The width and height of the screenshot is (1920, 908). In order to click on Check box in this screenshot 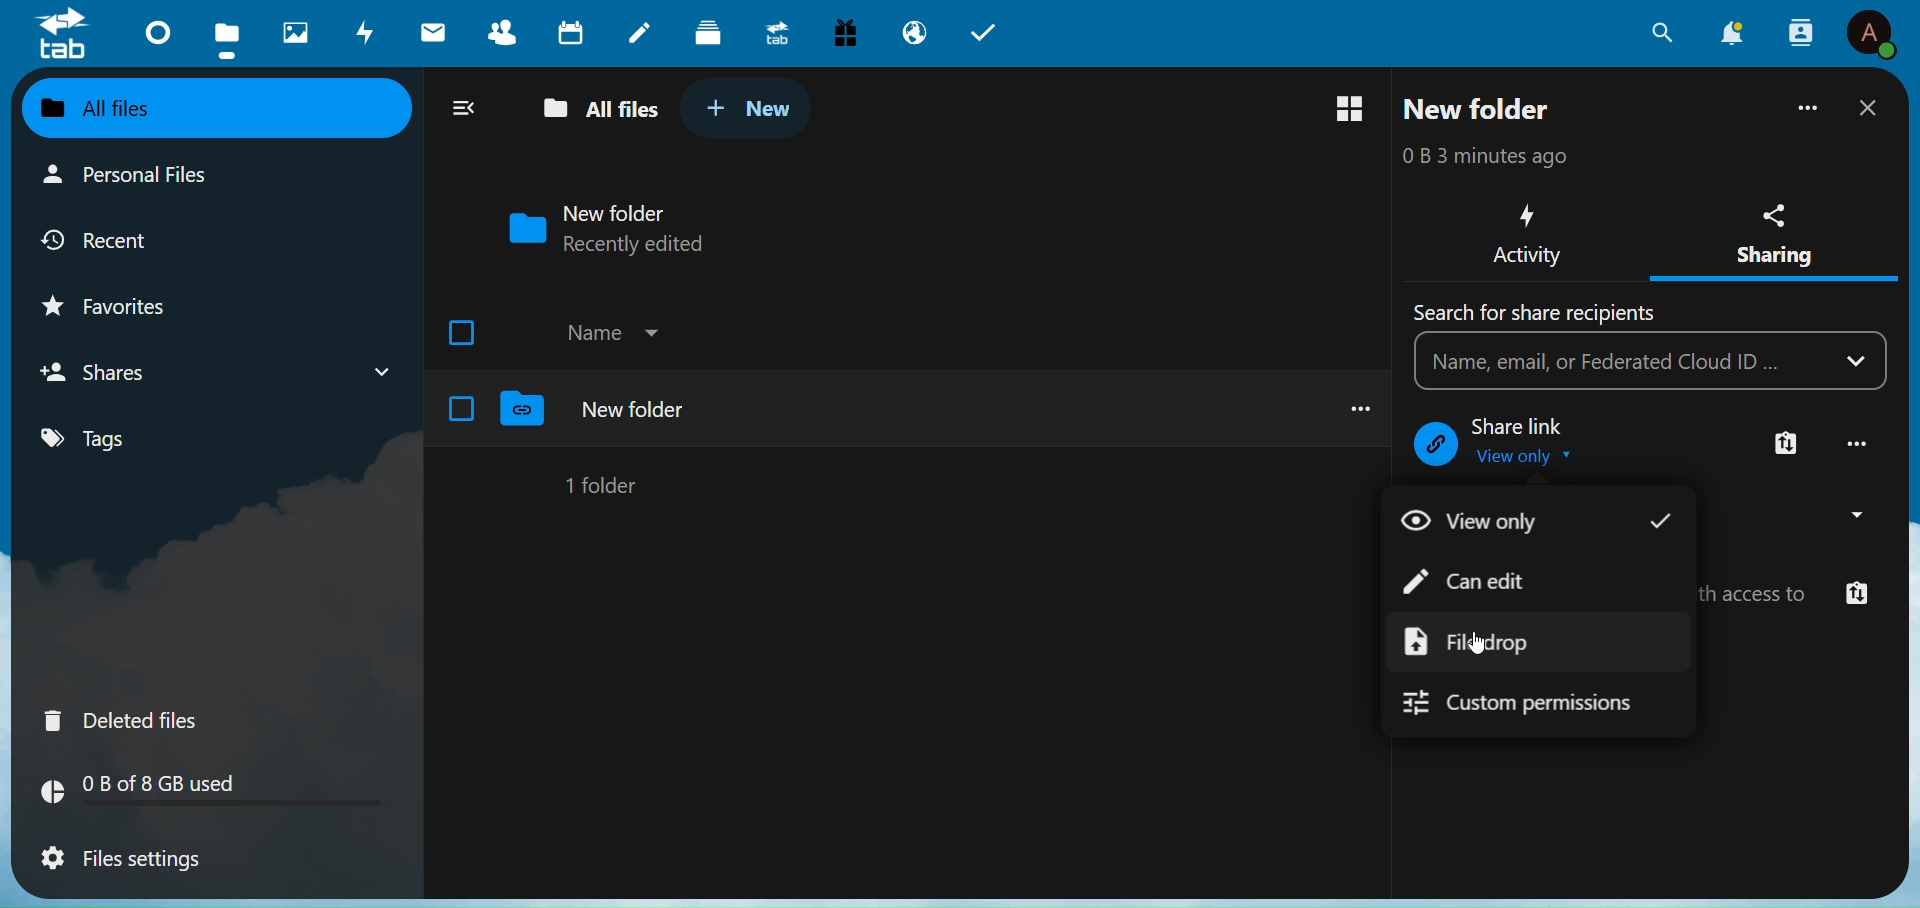, I will do `click(466, 330)`.